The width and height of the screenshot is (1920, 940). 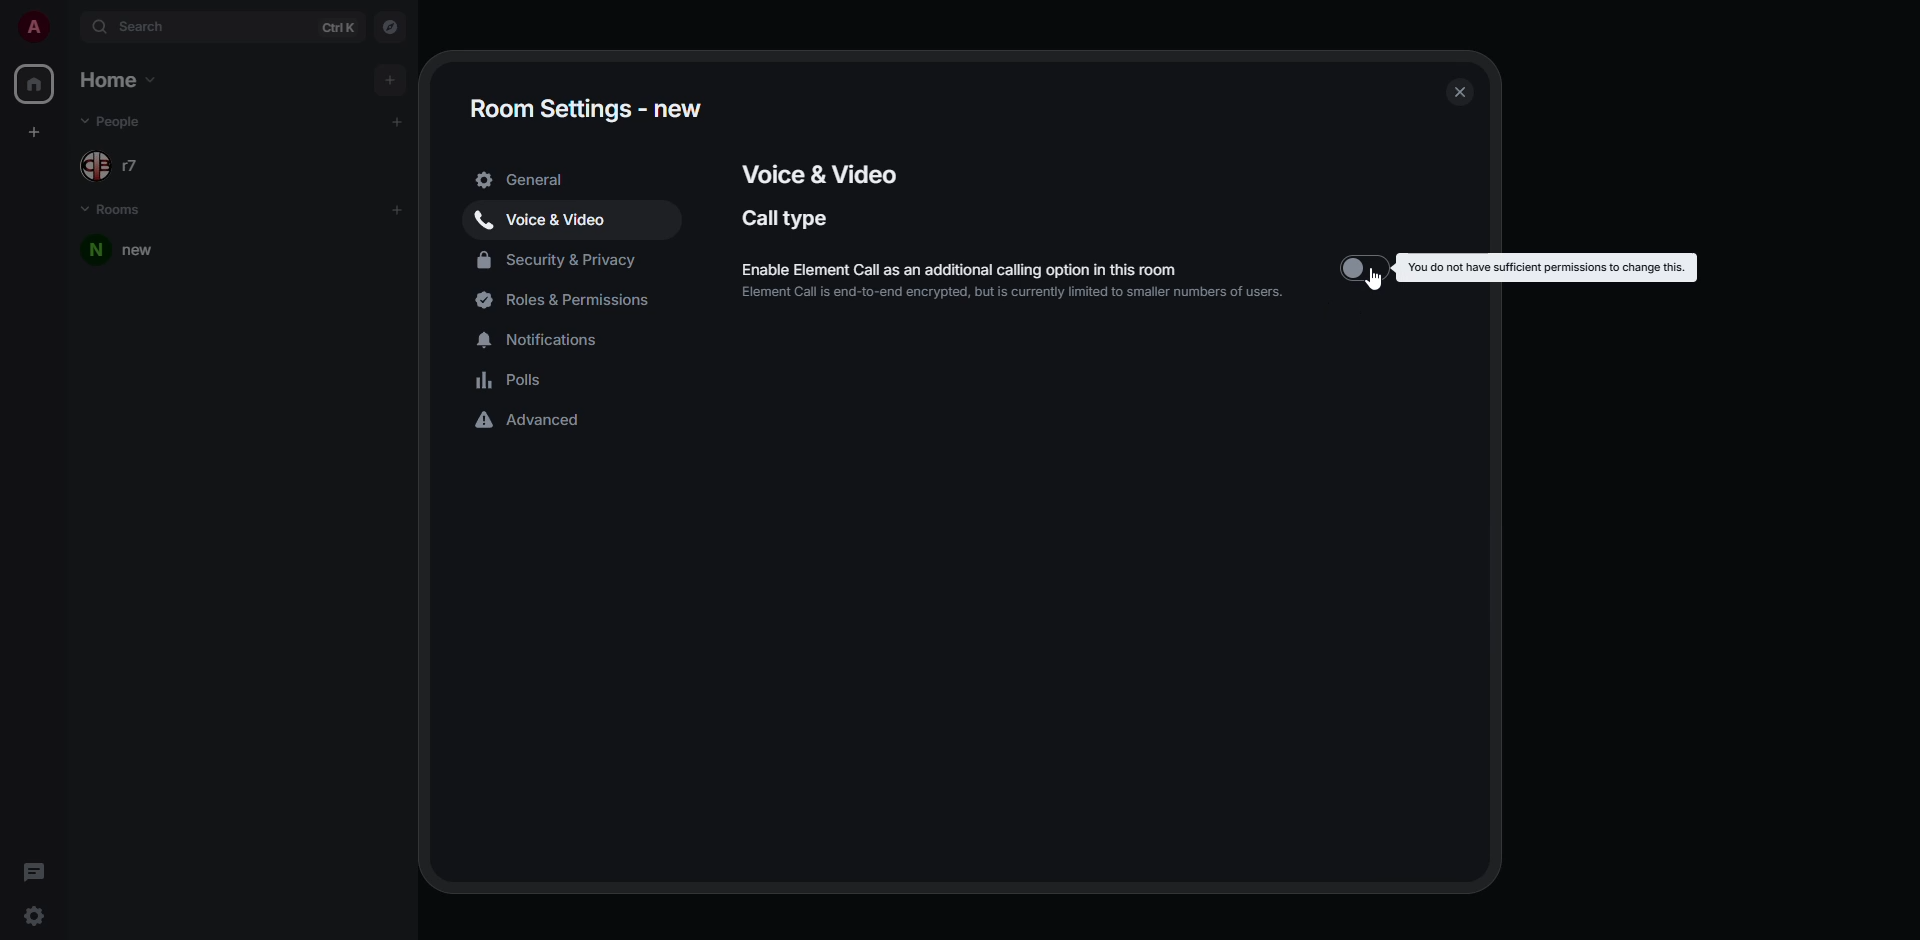 I want to click on polls, so click(x=512, y=380).